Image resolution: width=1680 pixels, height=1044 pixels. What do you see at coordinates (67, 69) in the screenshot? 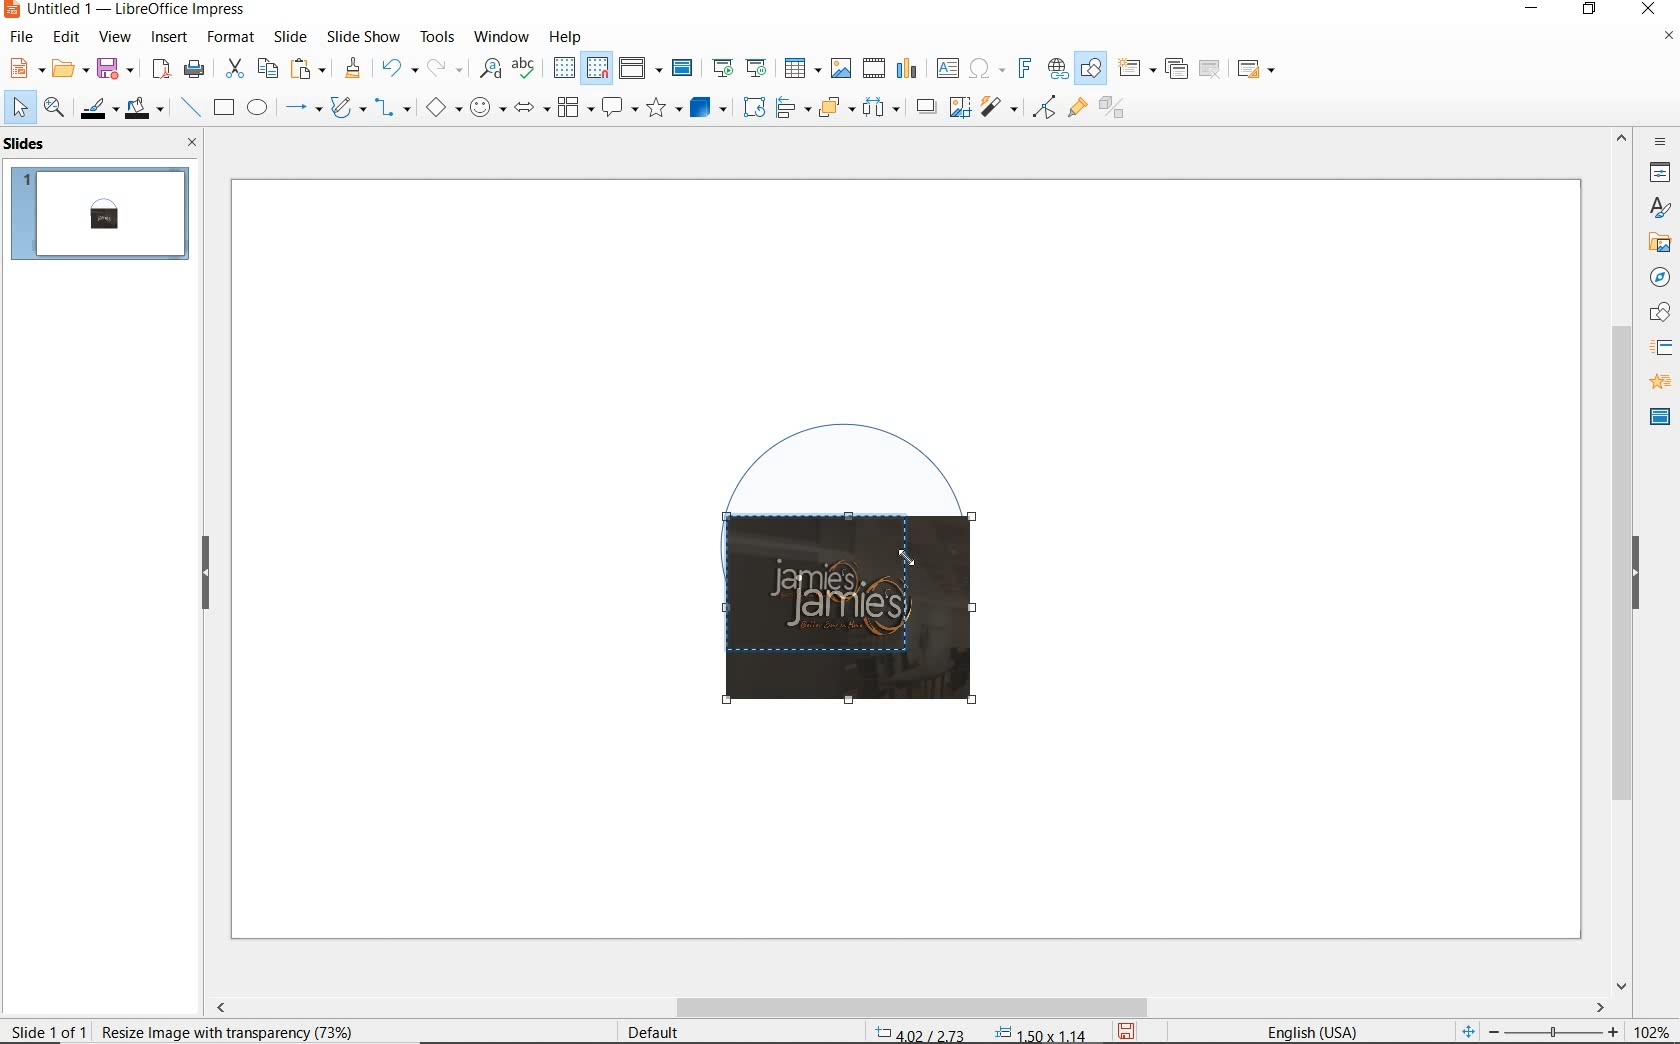
I see `open` at bounding box center [67, 69].